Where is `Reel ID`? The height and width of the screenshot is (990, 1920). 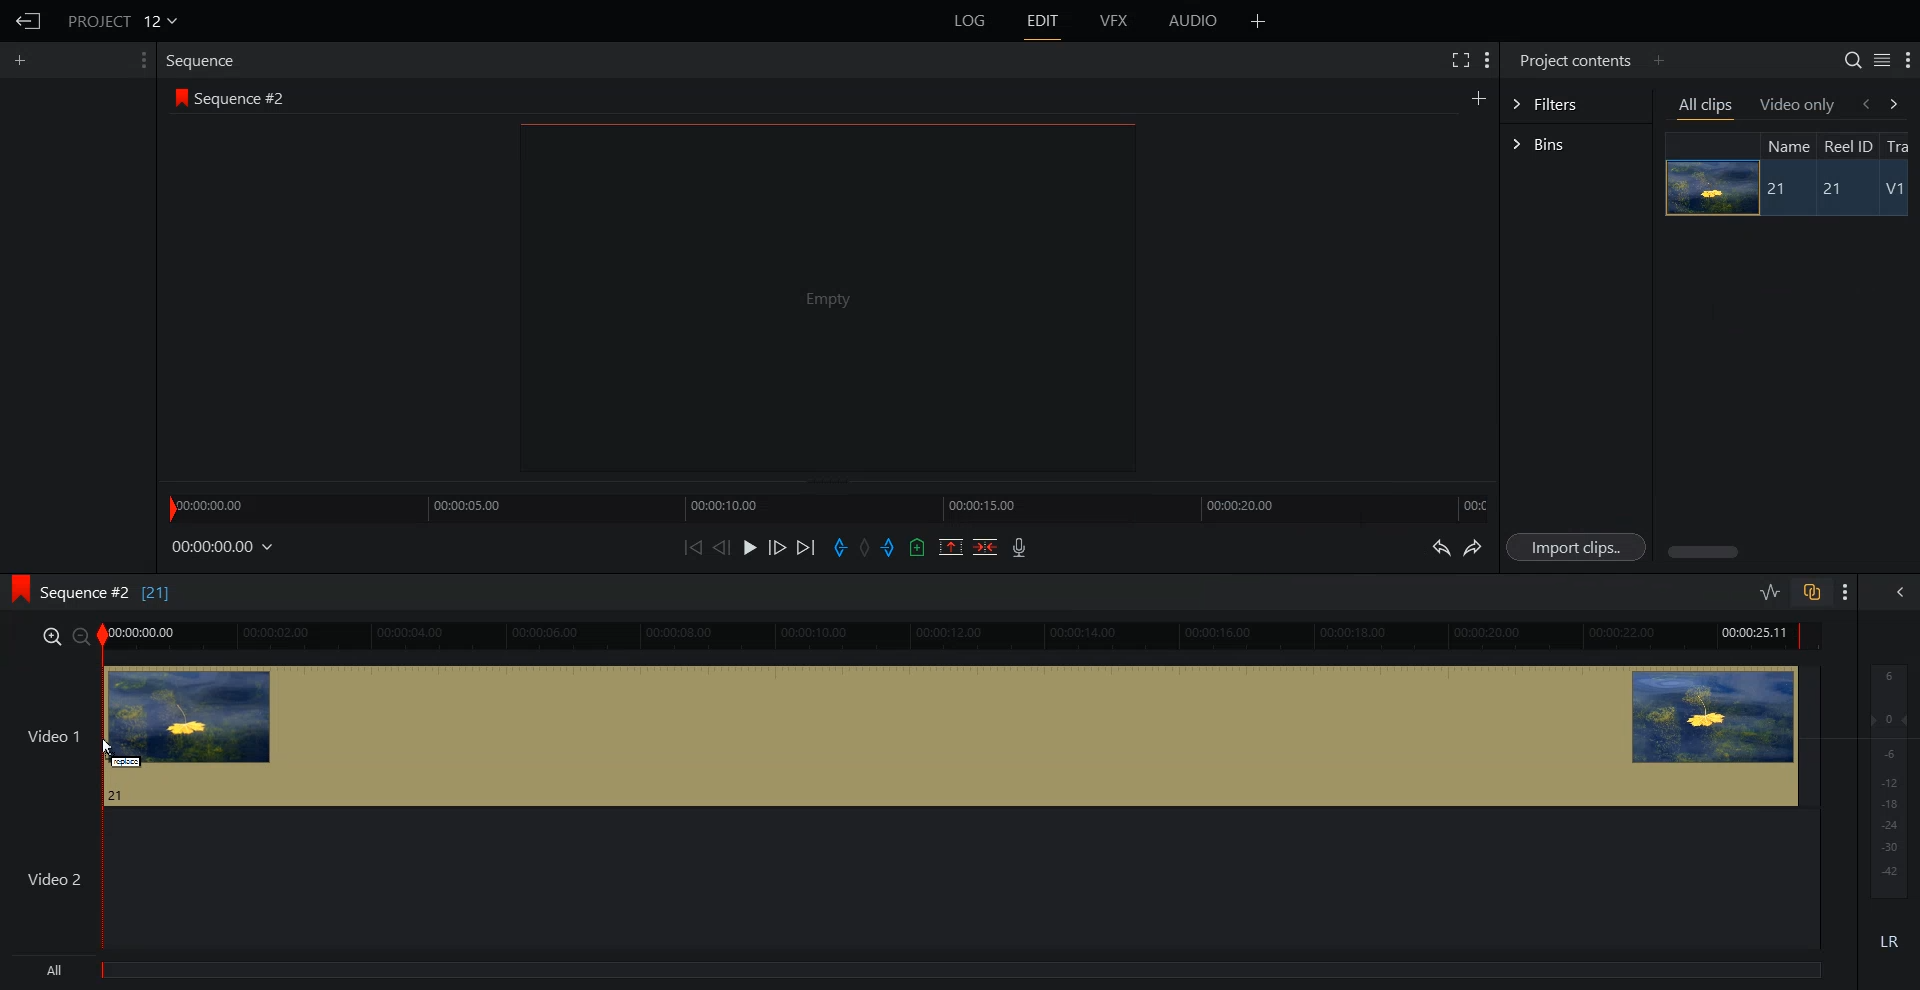
Reel ID is located at coordinates (1848, 146).